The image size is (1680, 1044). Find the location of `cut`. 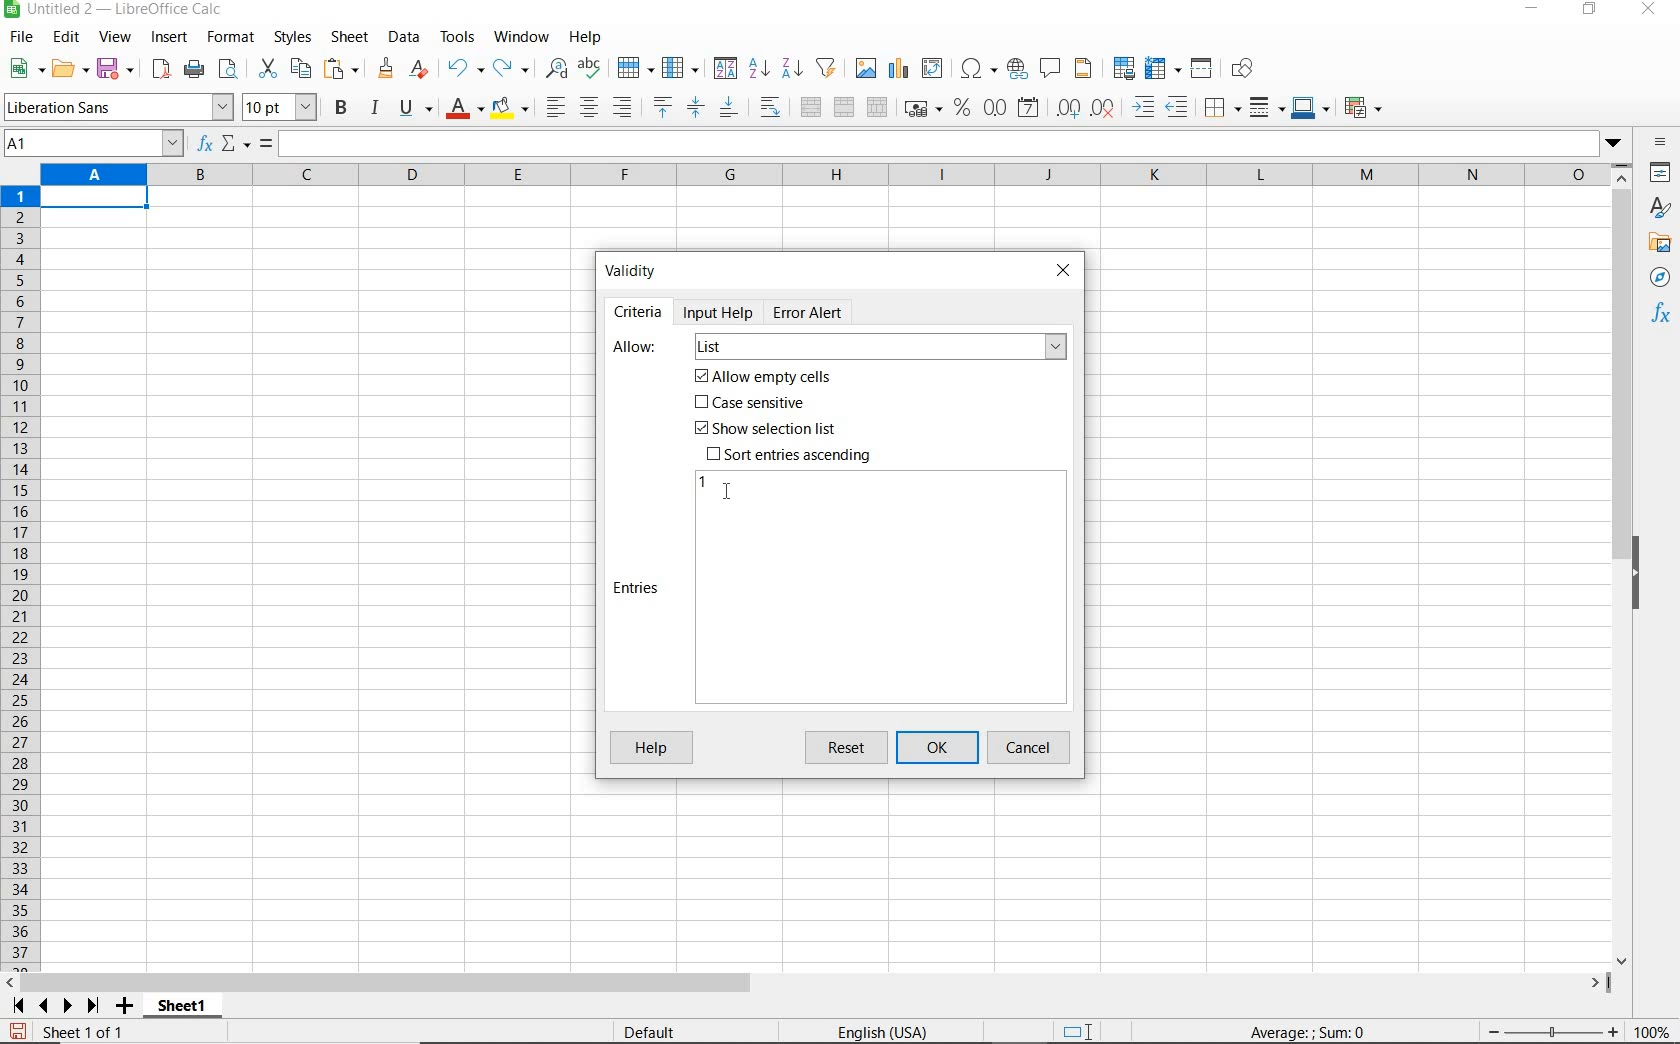

cut is located at coordinates (267, 69).